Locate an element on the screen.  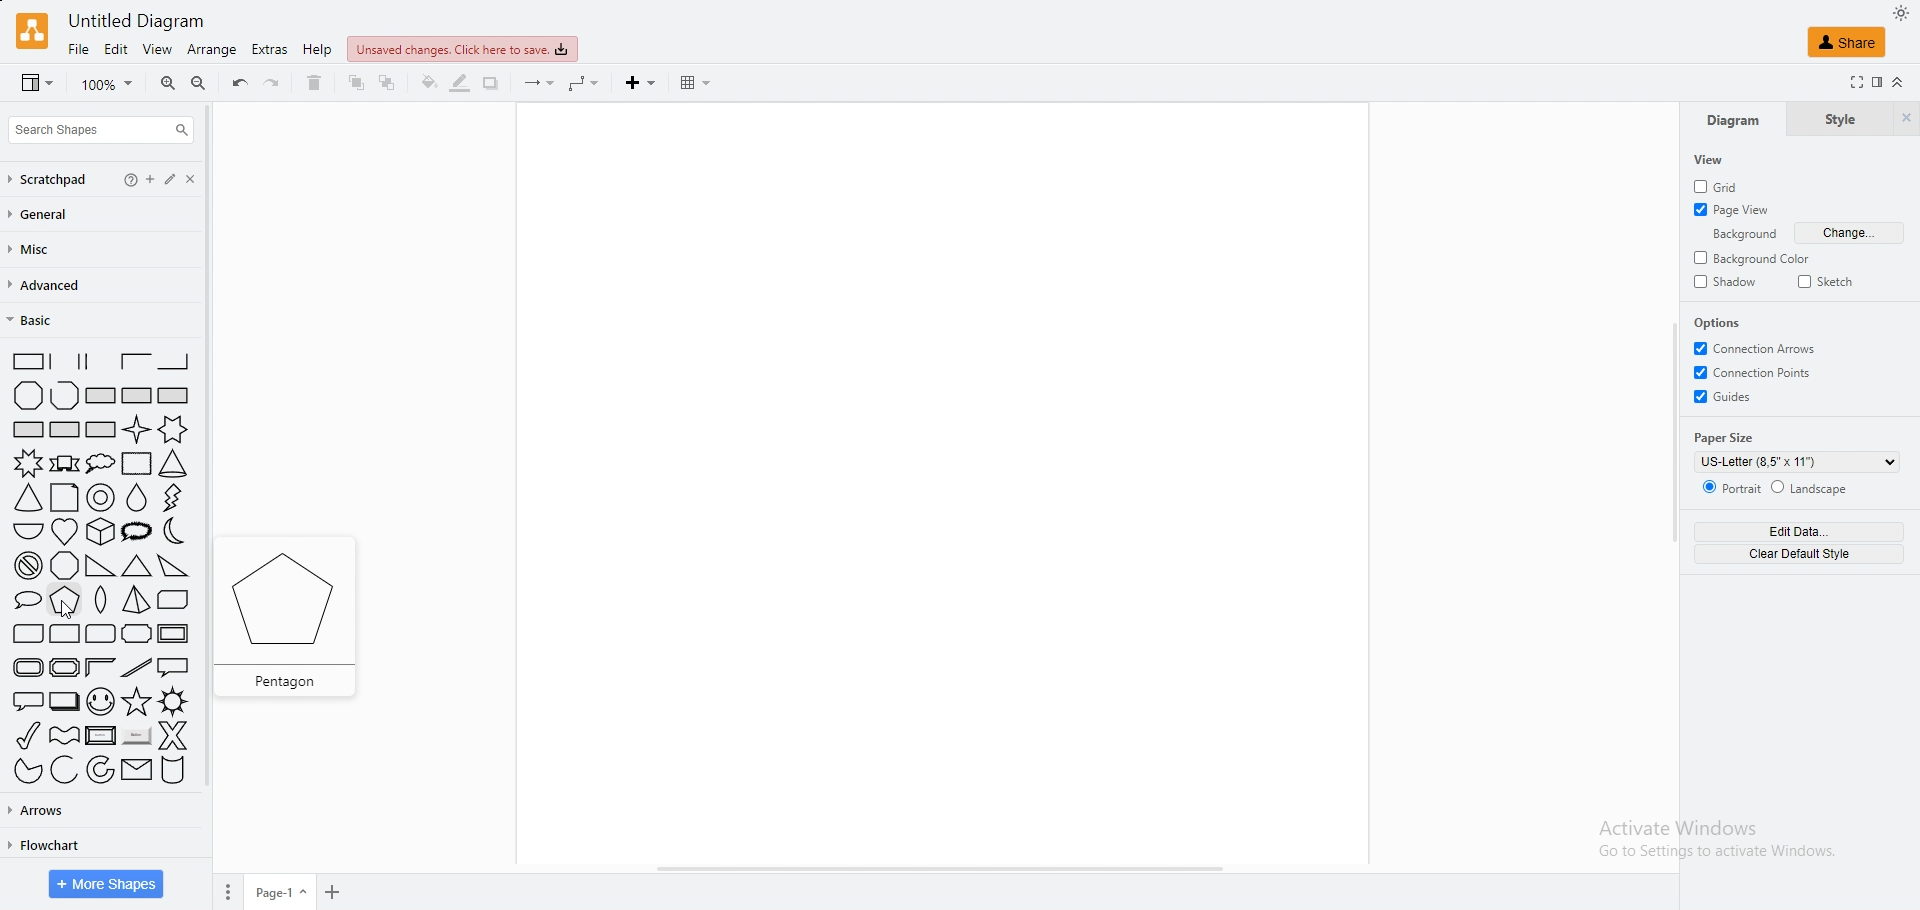
pie is located at coordinates (23, 771).